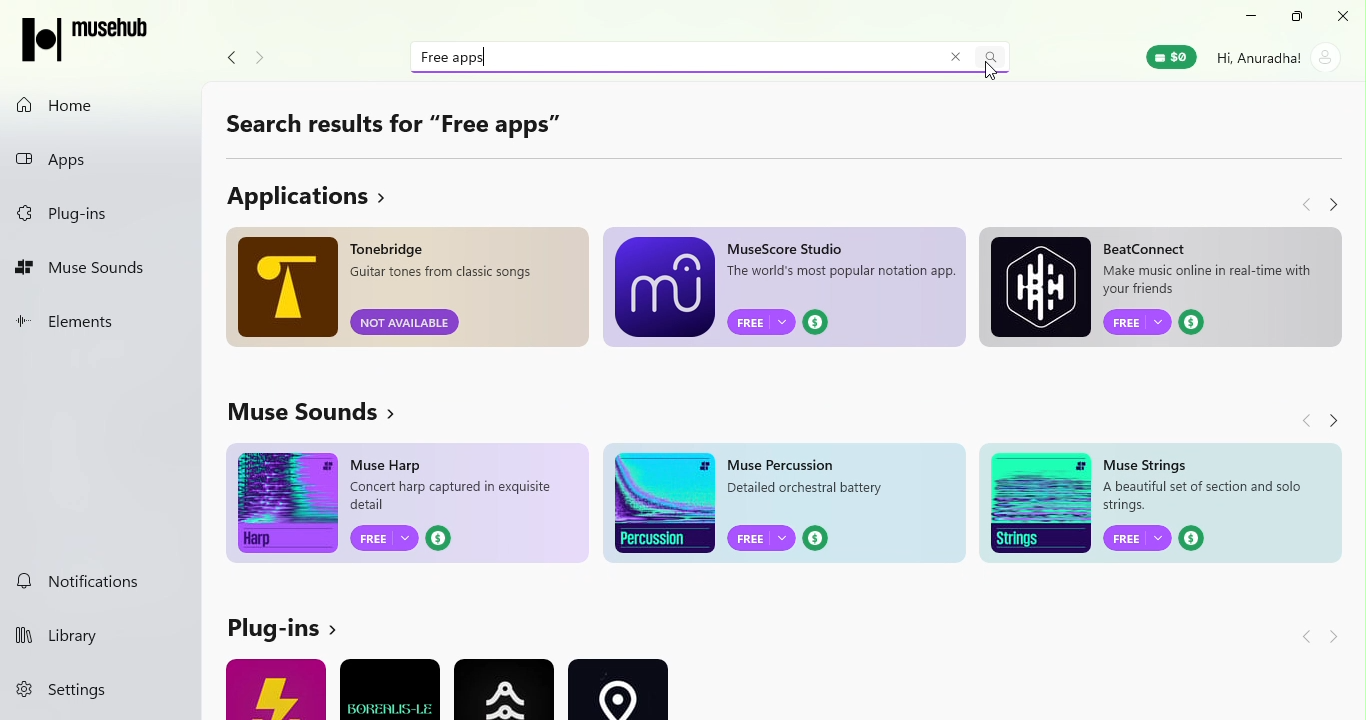  What do you see at coordinates (1172, 297) in the screenshot?
I see `Ad` at bounding box center [1172, 297].